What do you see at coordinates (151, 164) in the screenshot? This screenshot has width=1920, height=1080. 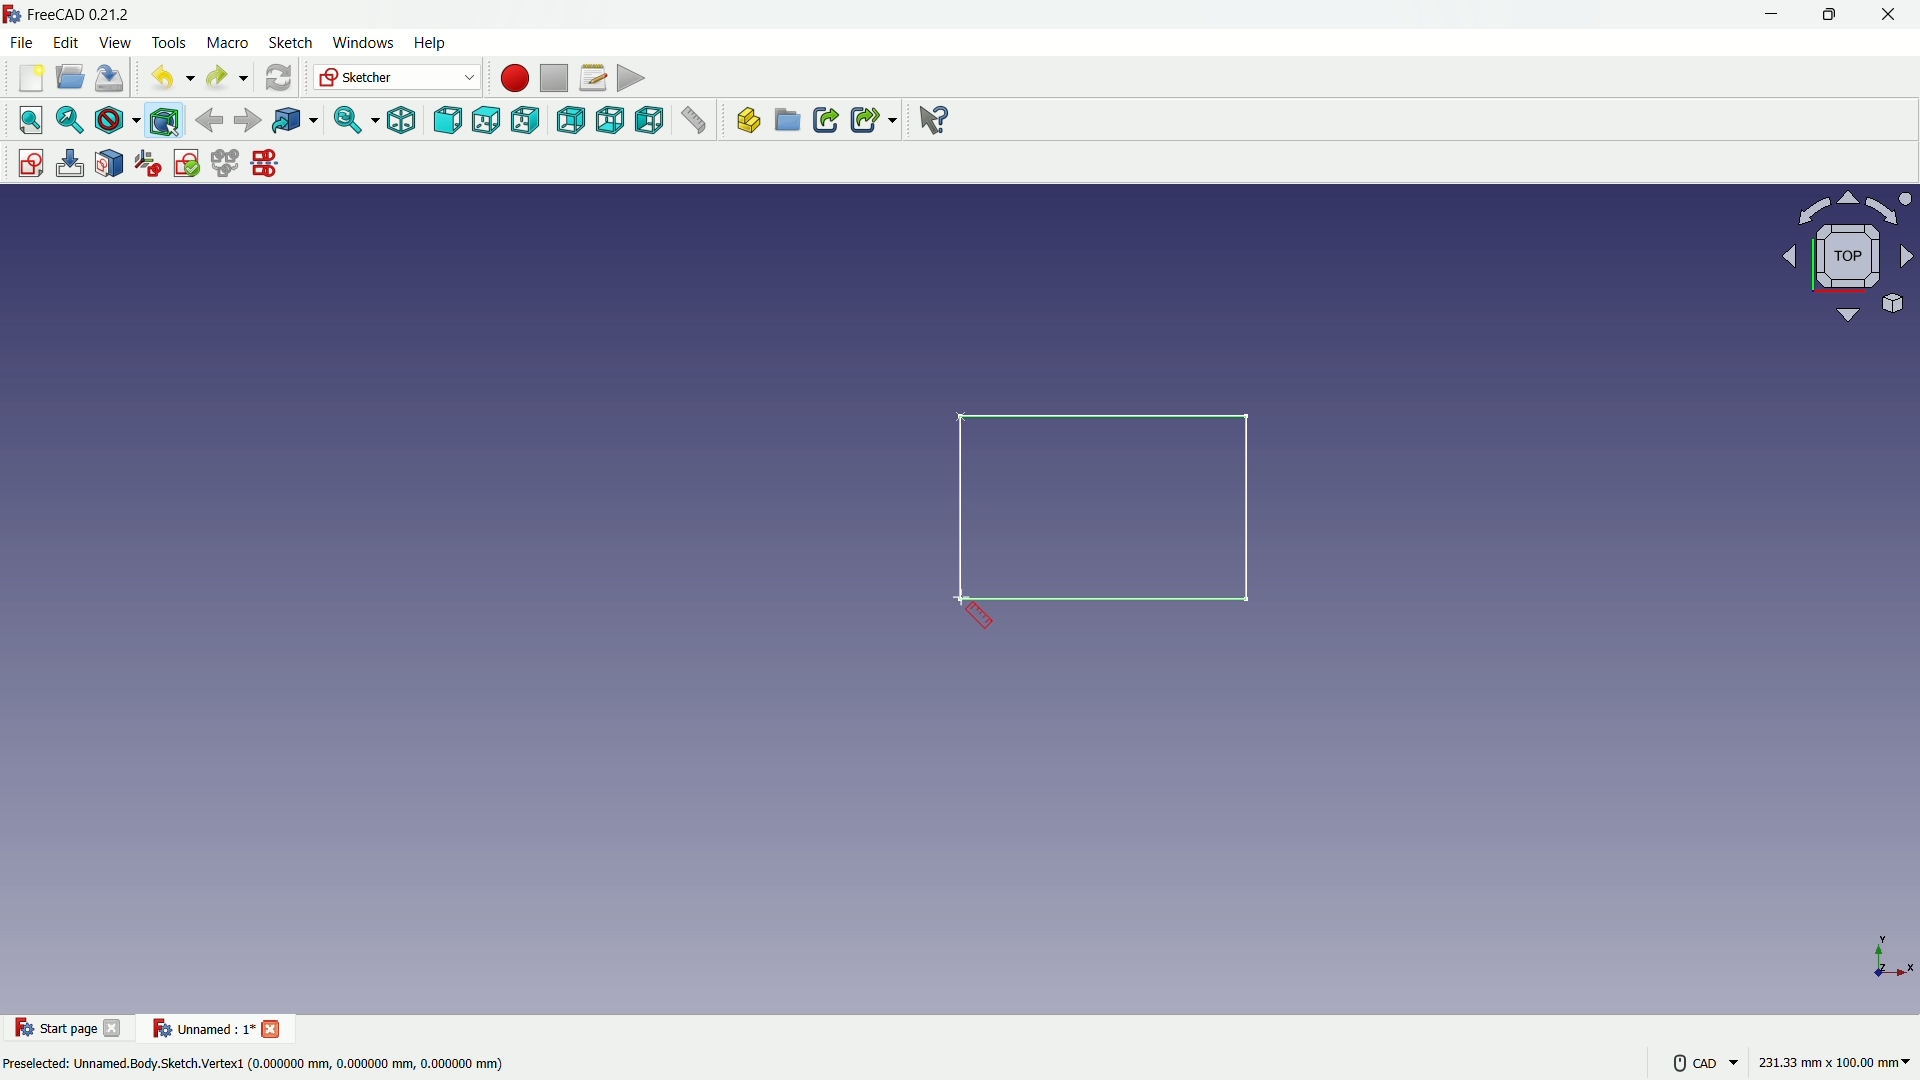 I see `reorient sketches` at bounding box center [151, 164].